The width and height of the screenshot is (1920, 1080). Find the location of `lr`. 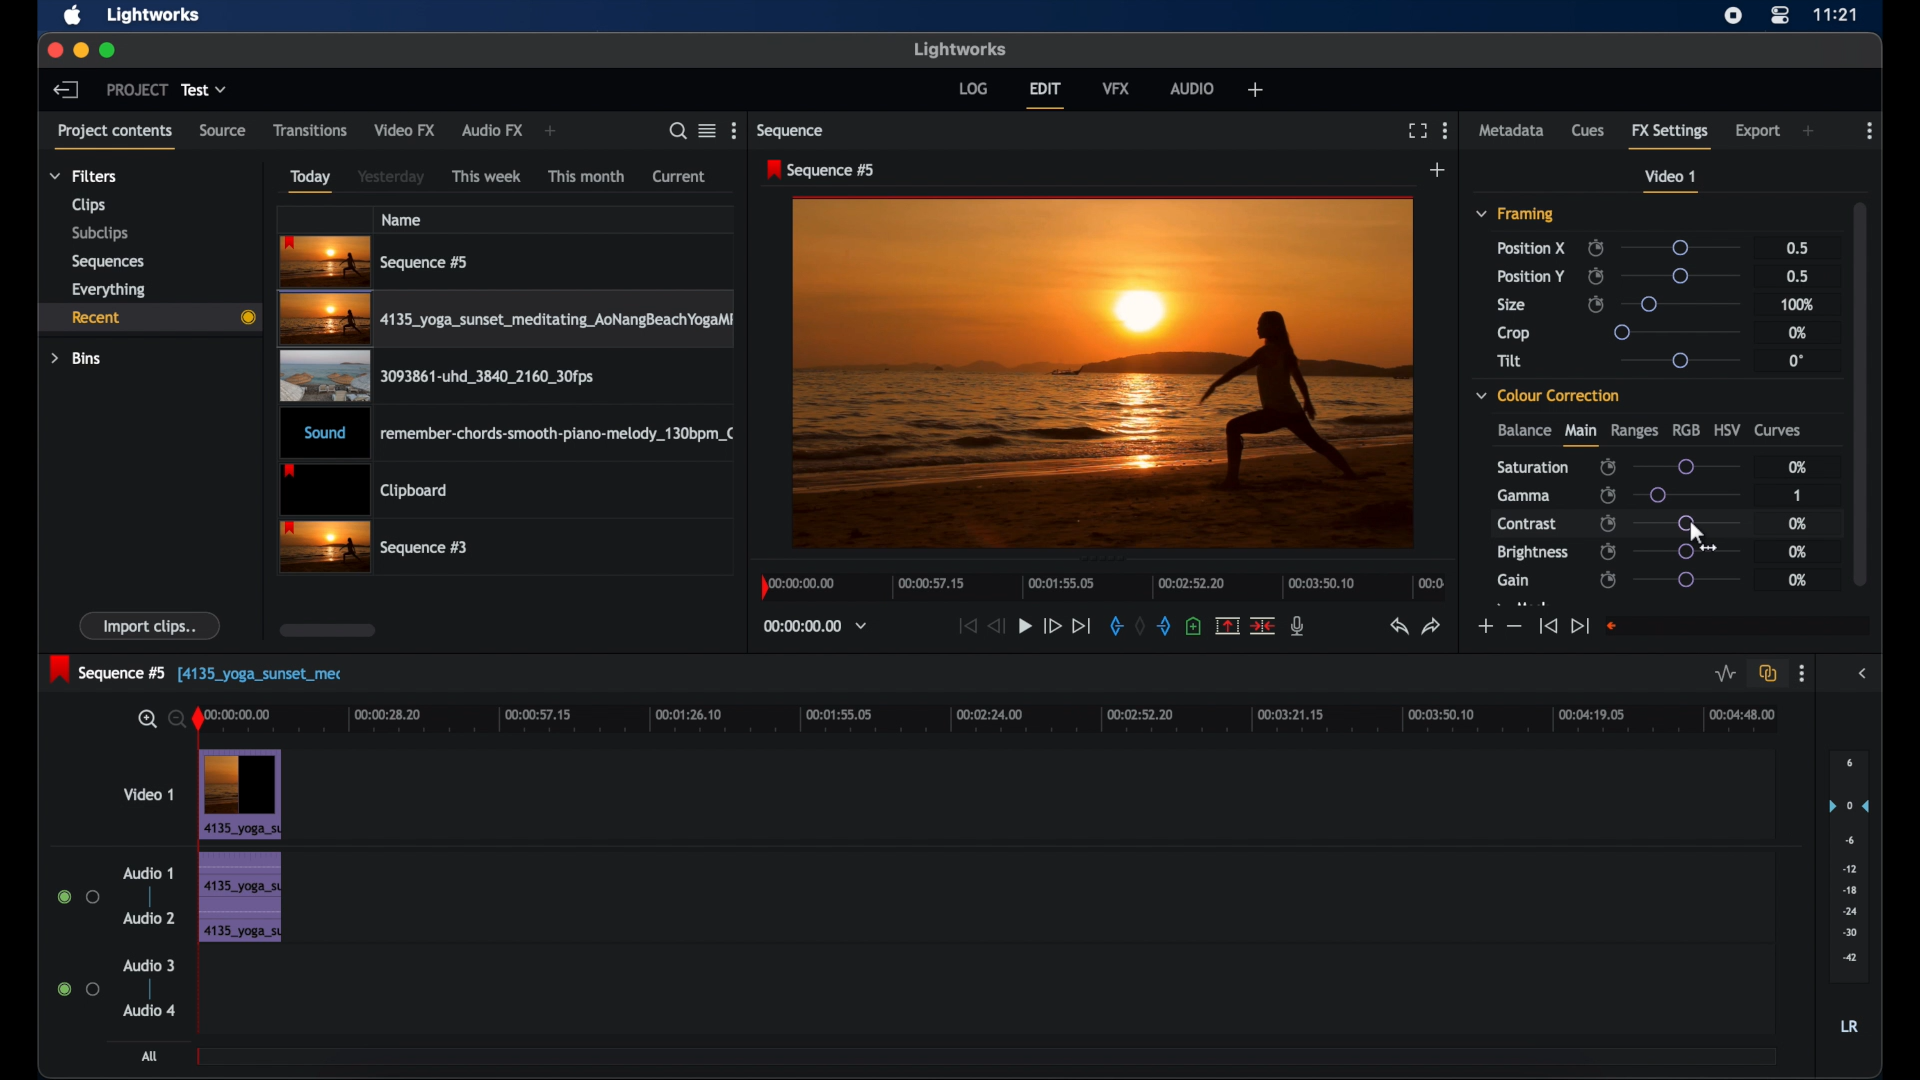

lr is located at coordinates (1849, 1026).